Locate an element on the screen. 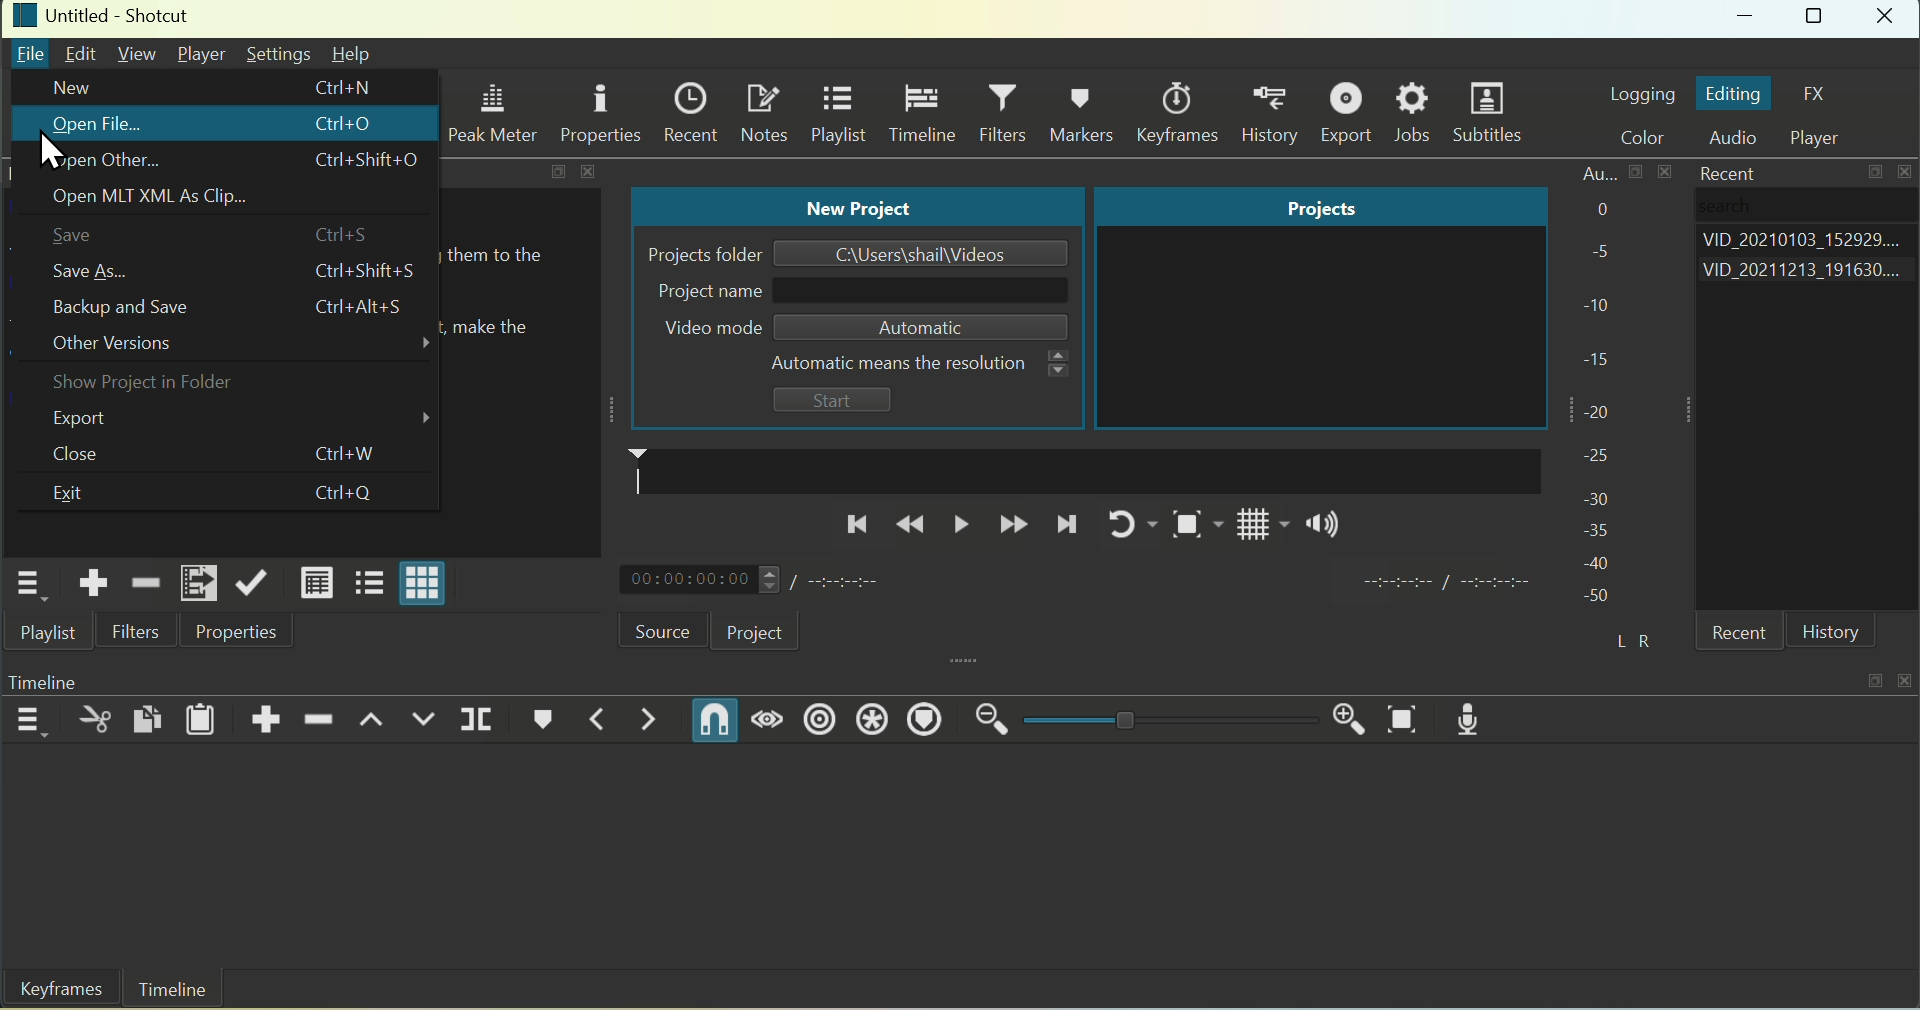 The width and height of the screenshot is (1920, 1010). close is located at coordinates (593, 172).